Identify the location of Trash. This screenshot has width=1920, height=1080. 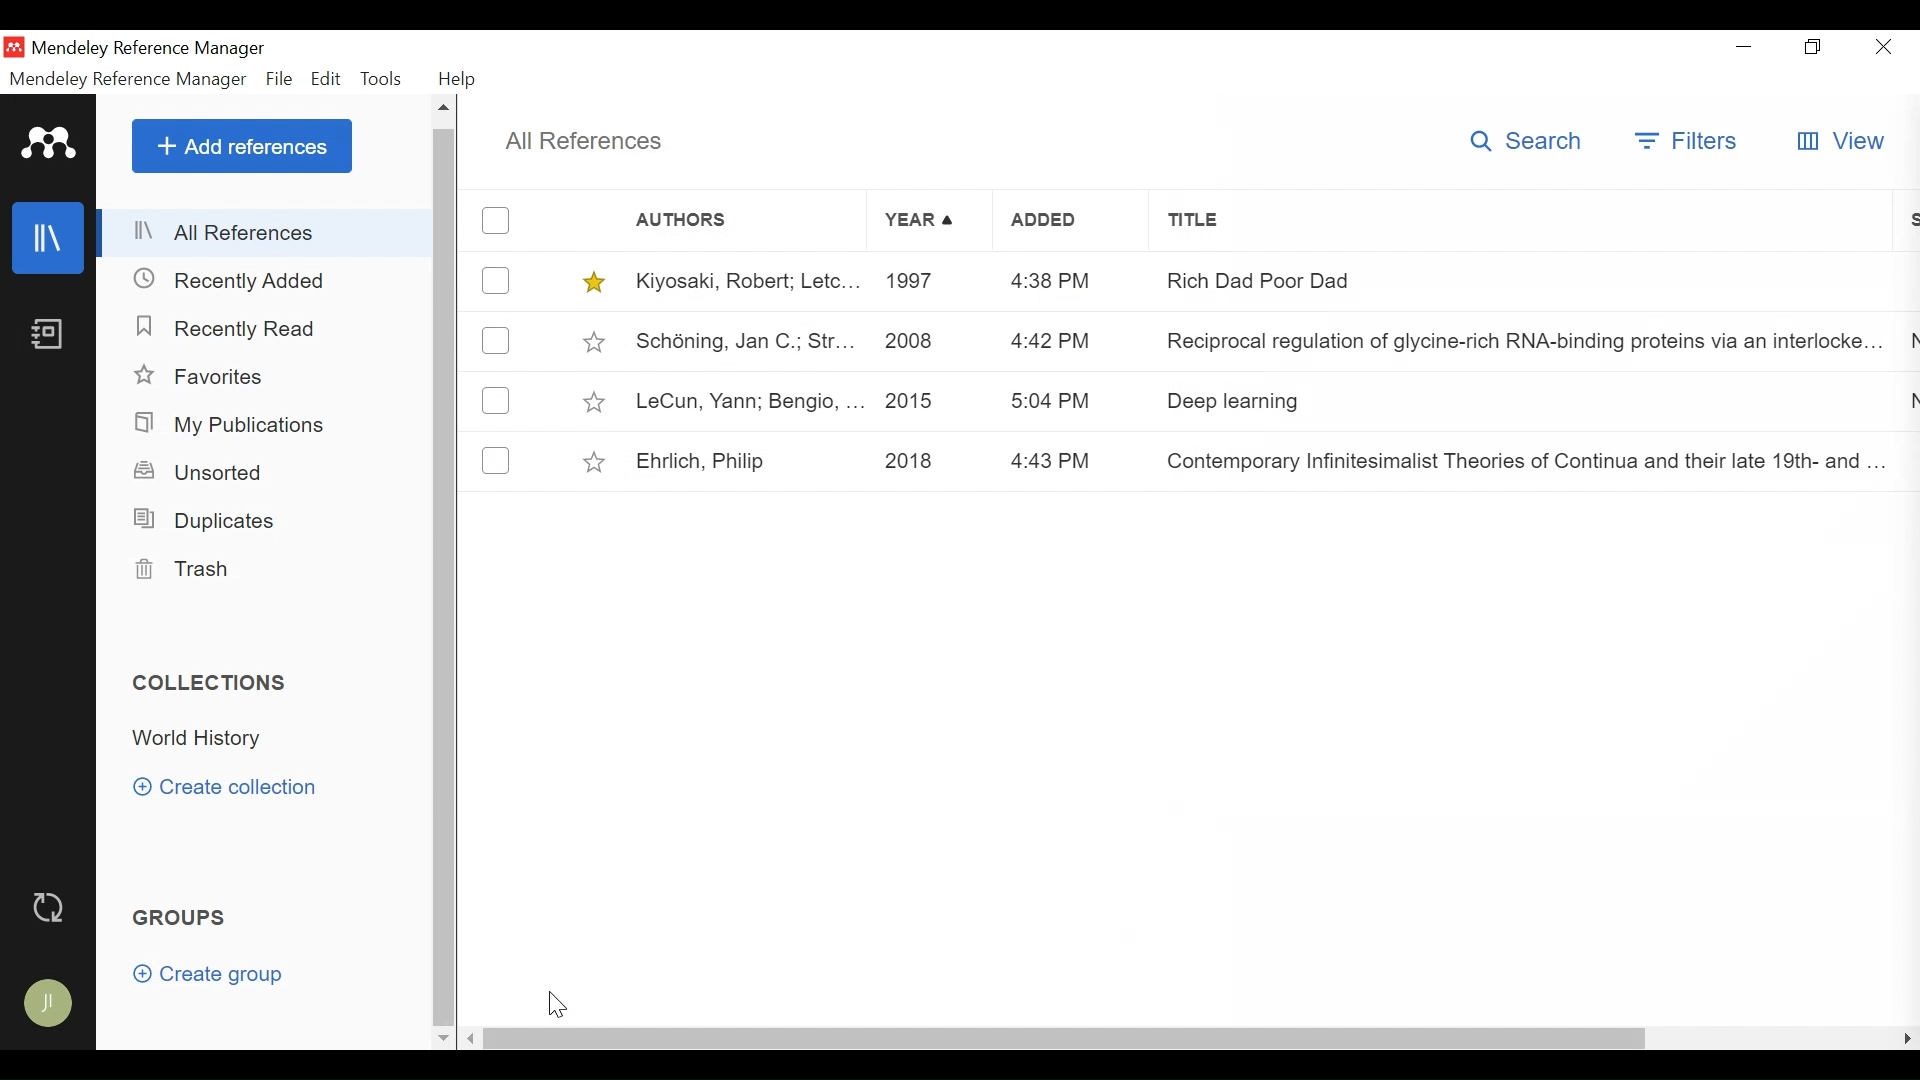
(183, 570).